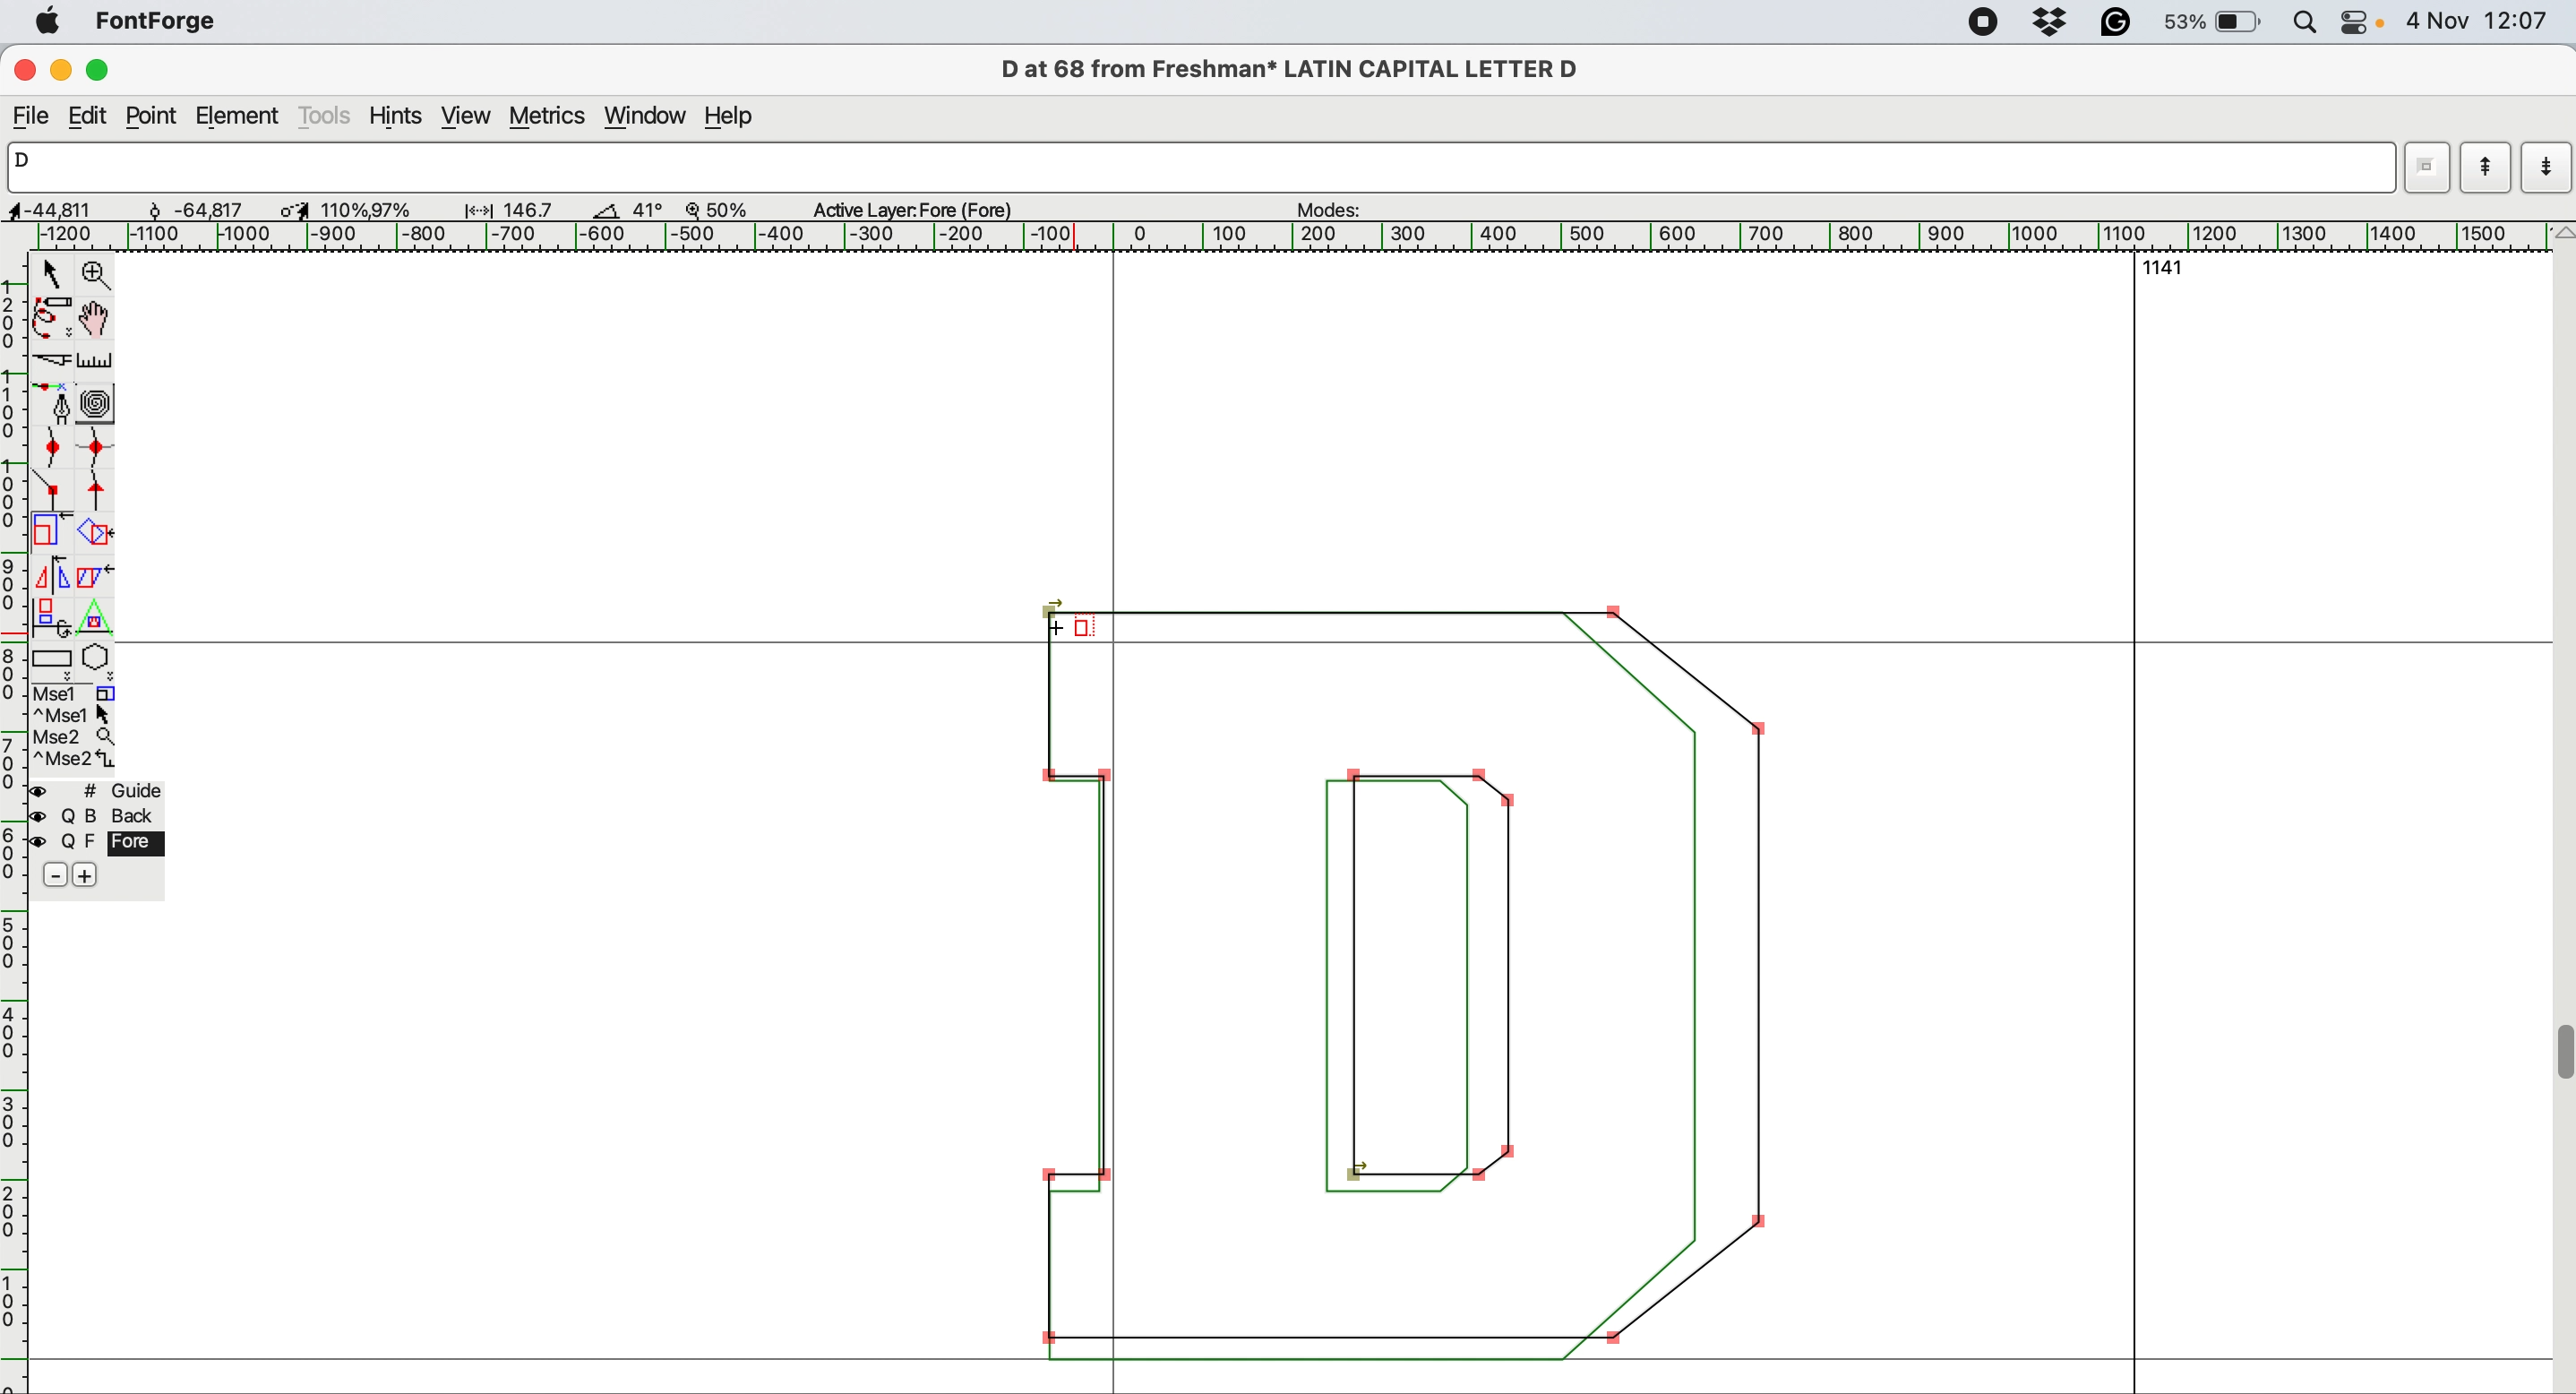  I want to click on spotlight search, so click(2304, 22).